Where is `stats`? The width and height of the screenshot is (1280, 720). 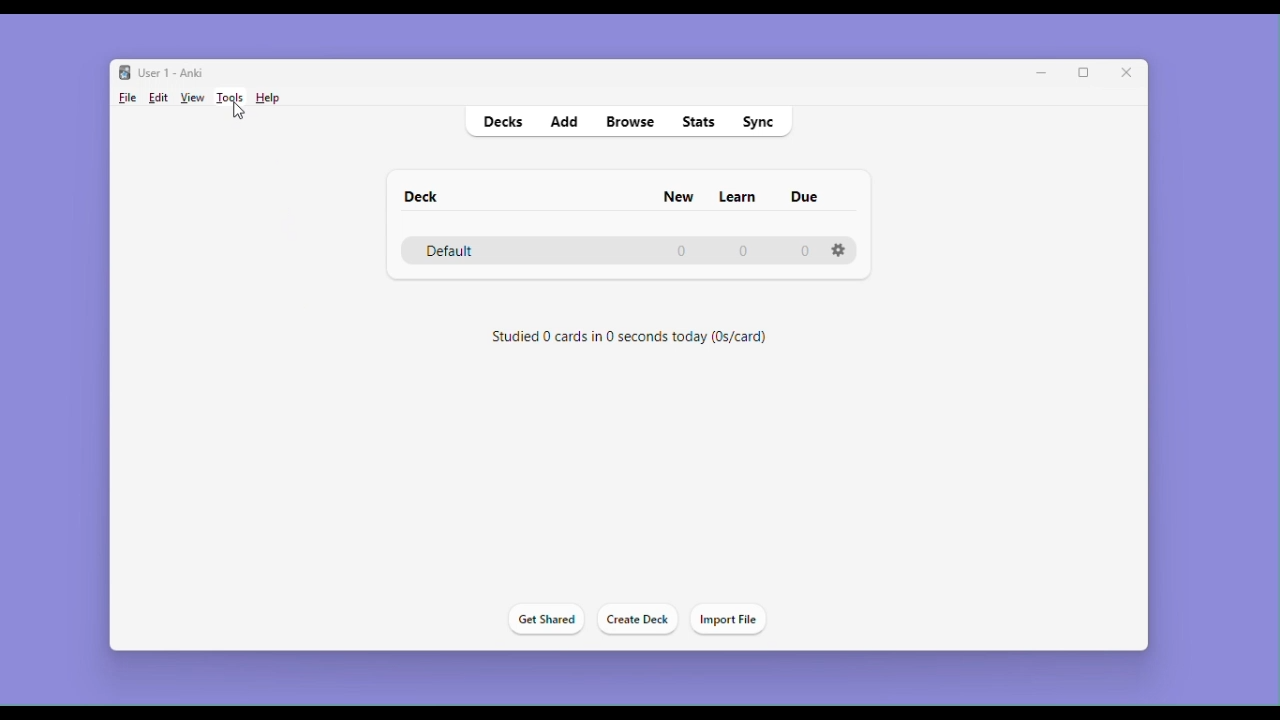
stats is located at coordinates (699, 121).